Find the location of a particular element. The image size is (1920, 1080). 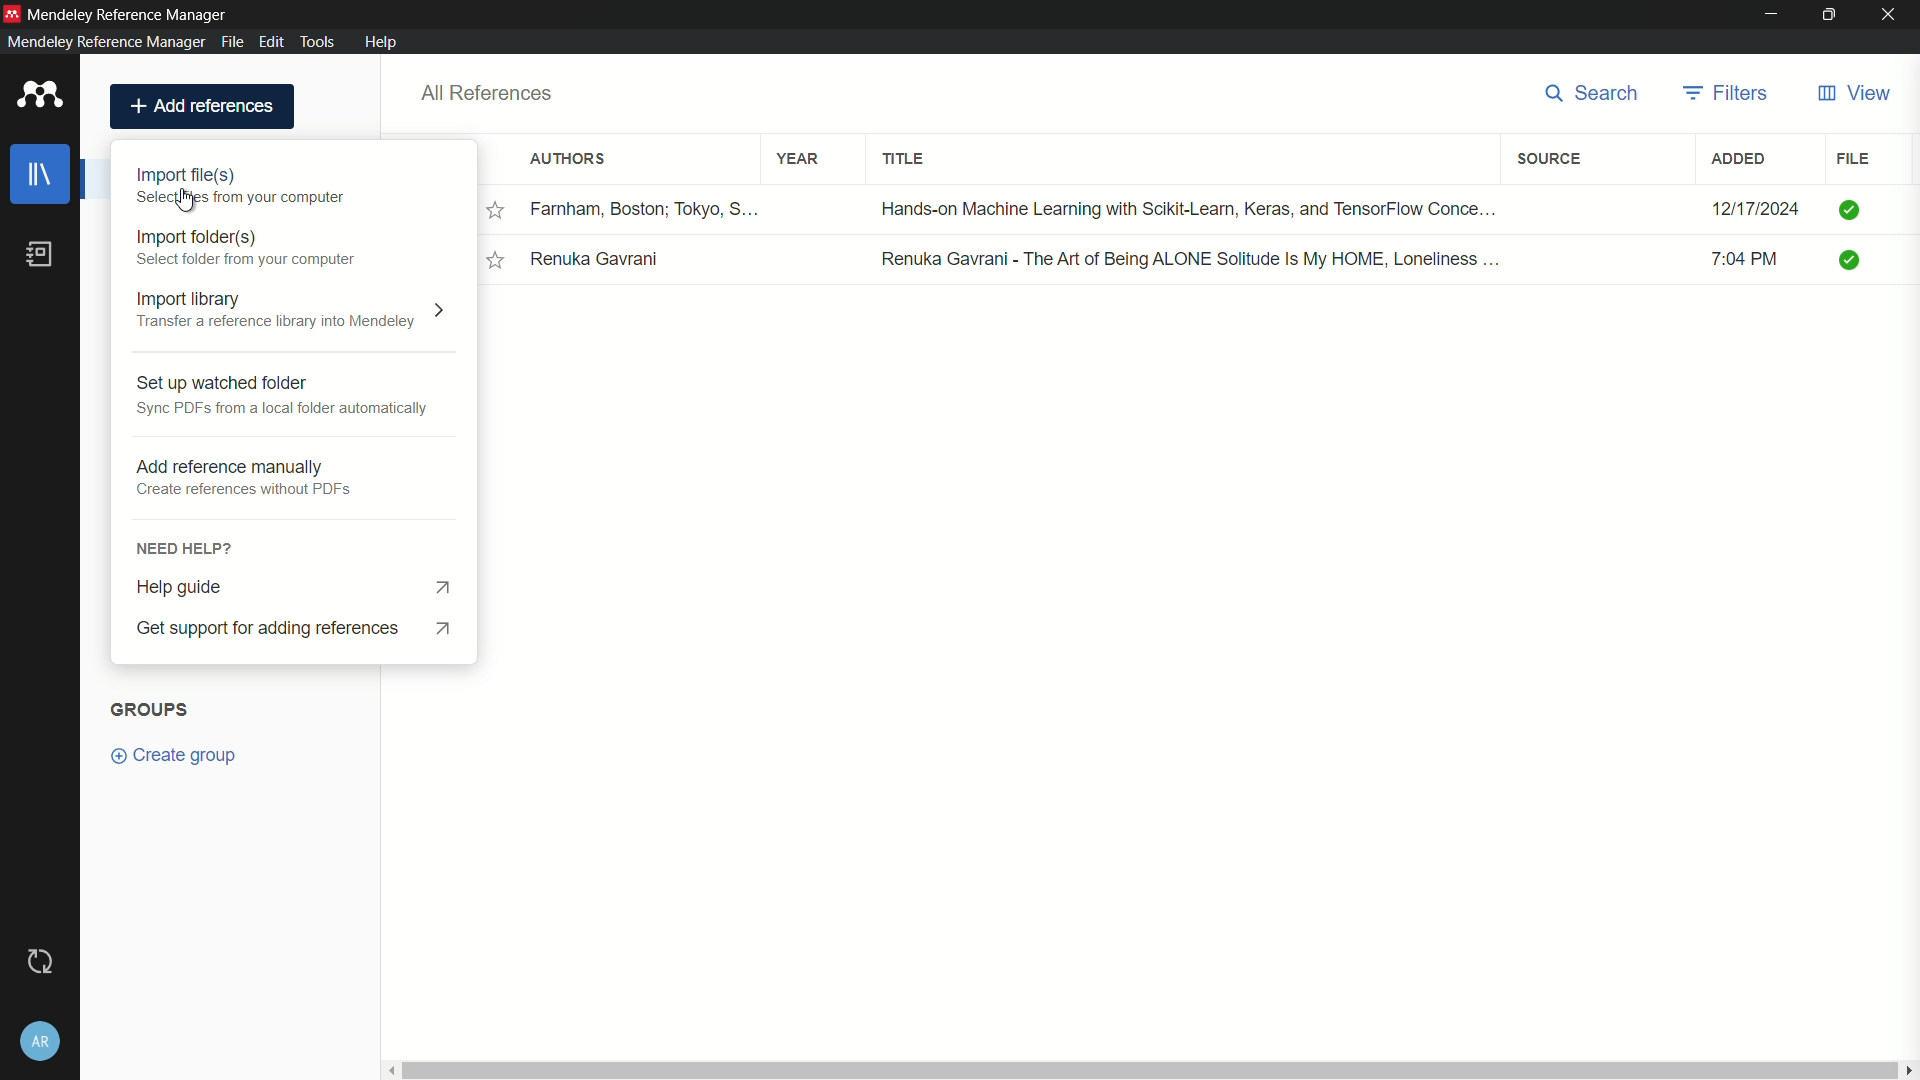

7:04 PM is located at coordinates (1756, 262).